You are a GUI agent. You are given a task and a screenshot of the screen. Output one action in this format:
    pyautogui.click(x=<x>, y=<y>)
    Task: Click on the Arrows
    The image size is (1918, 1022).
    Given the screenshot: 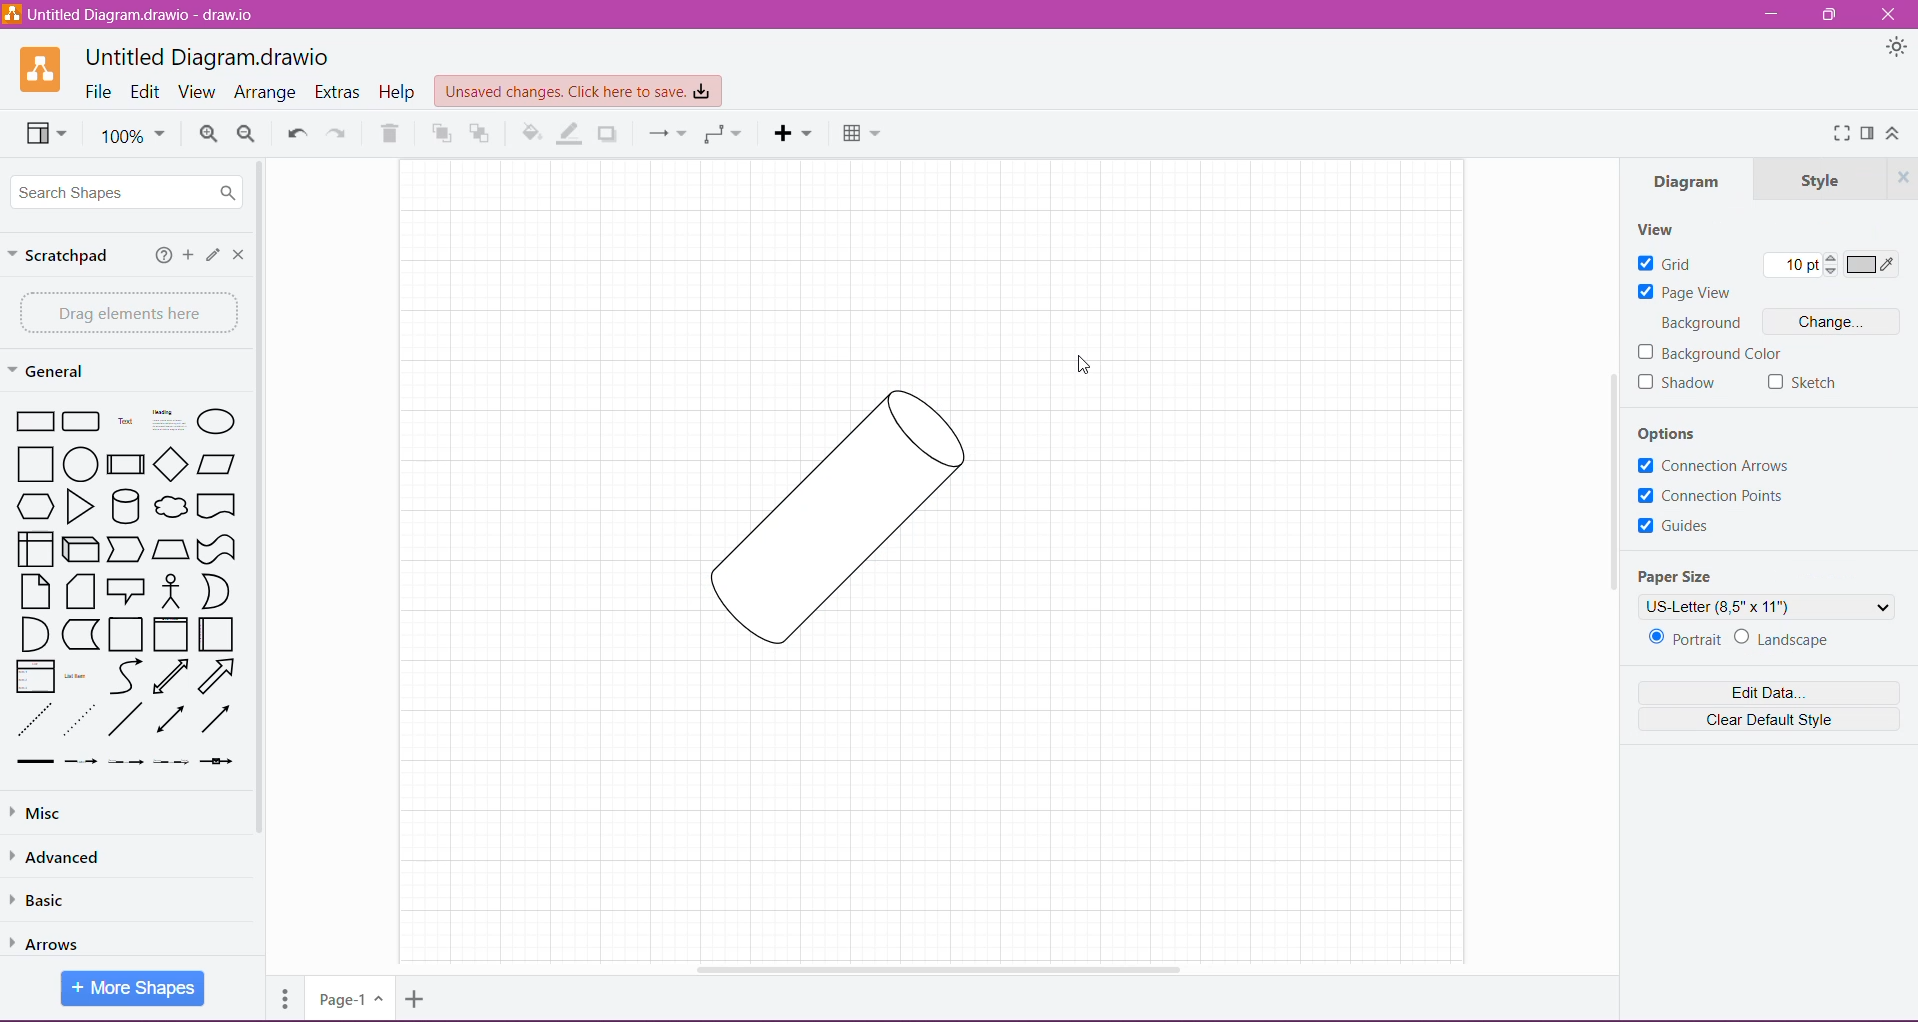 What is the action you would take?
    pyautogui.click(x=57, y=939)
    